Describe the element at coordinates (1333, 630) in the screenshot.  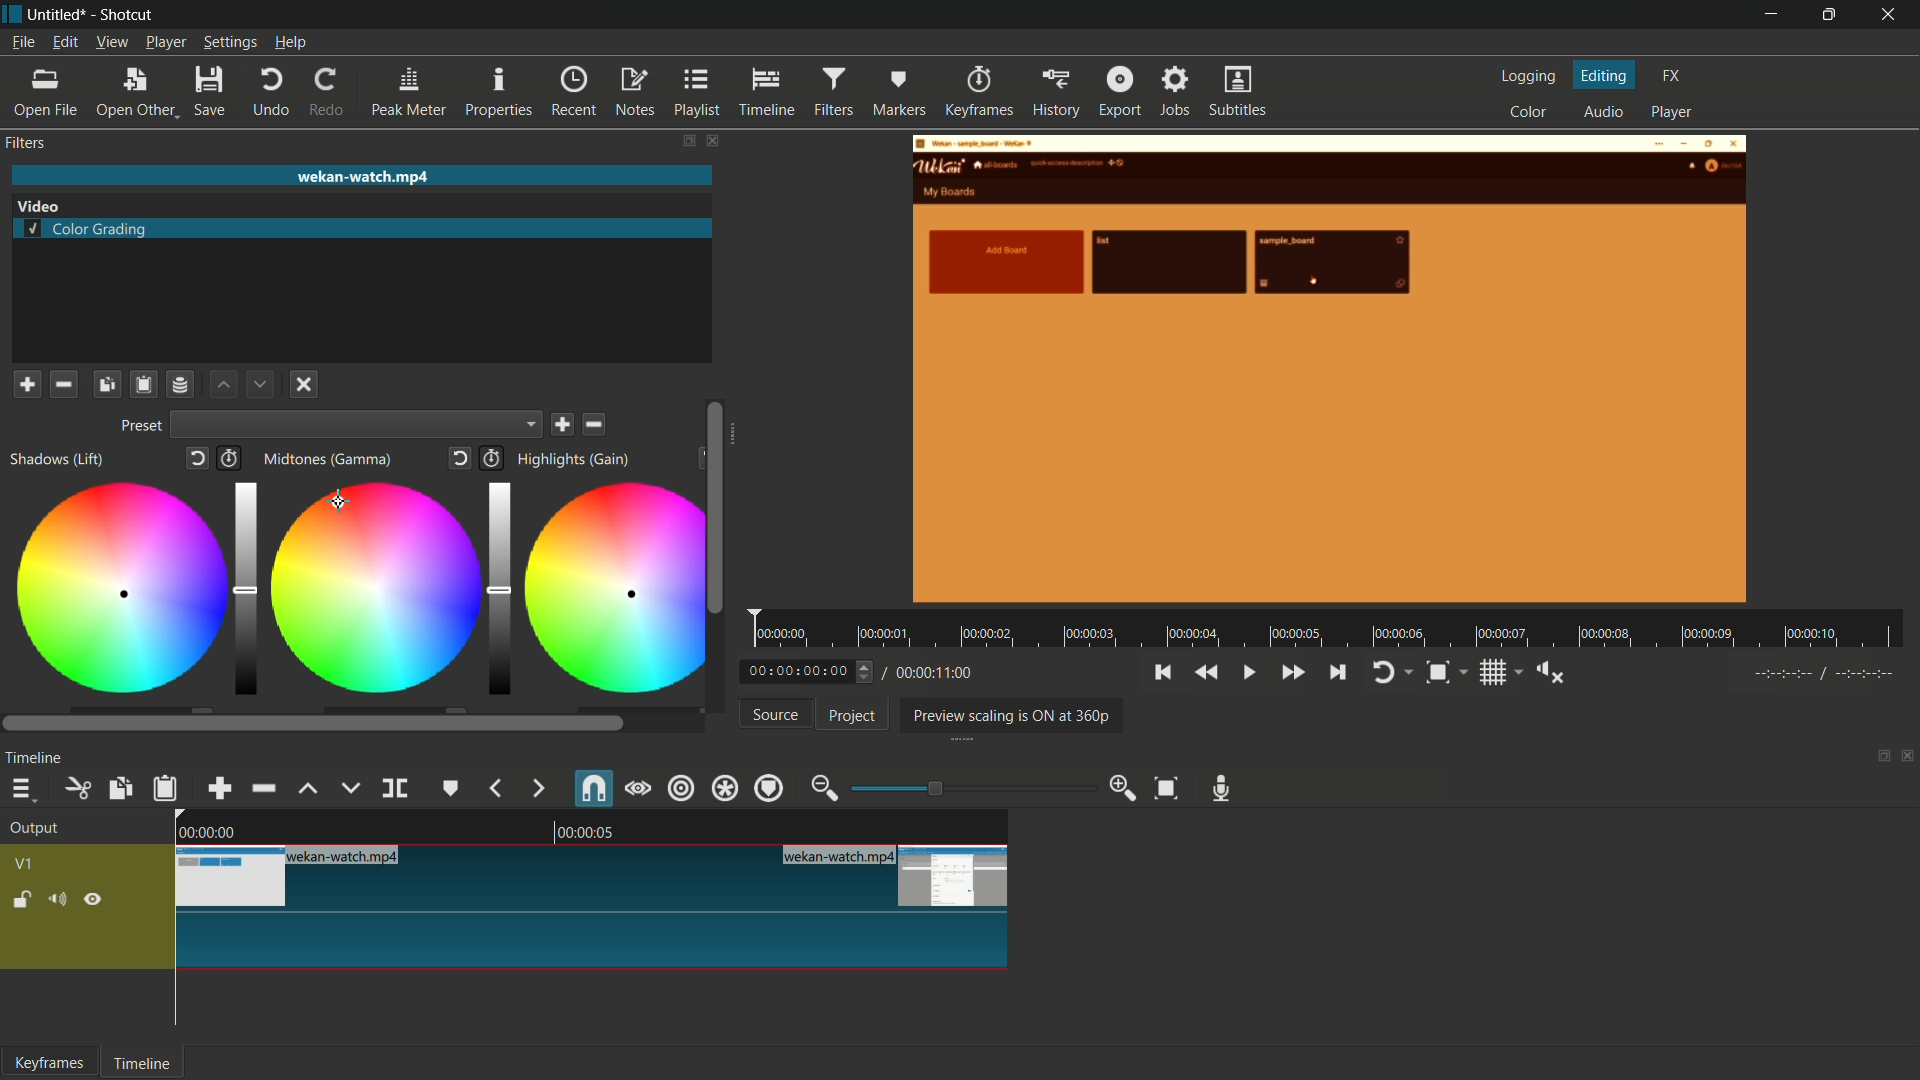
I see `time` at that location.